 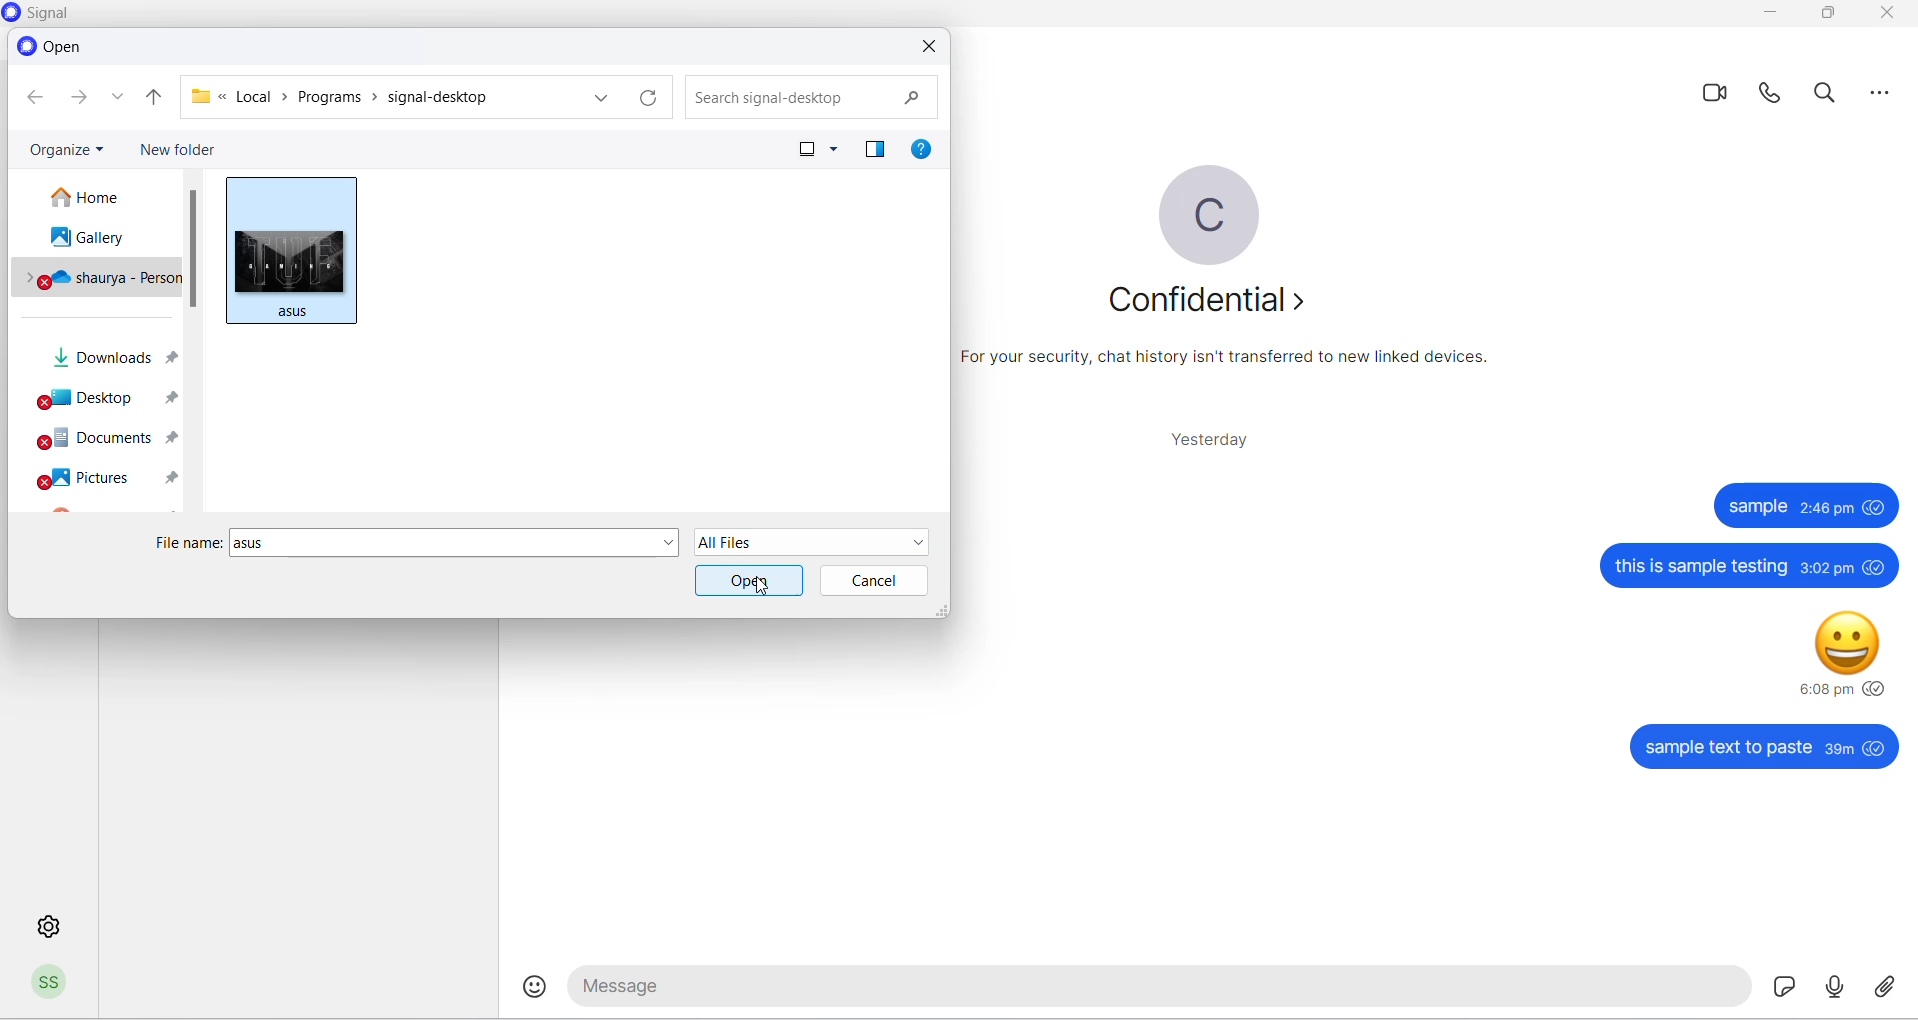 What do you see at coordinates (1829, 508) in the screenshot?
I see `2:46 pm` at bounding box center [1829, 508].